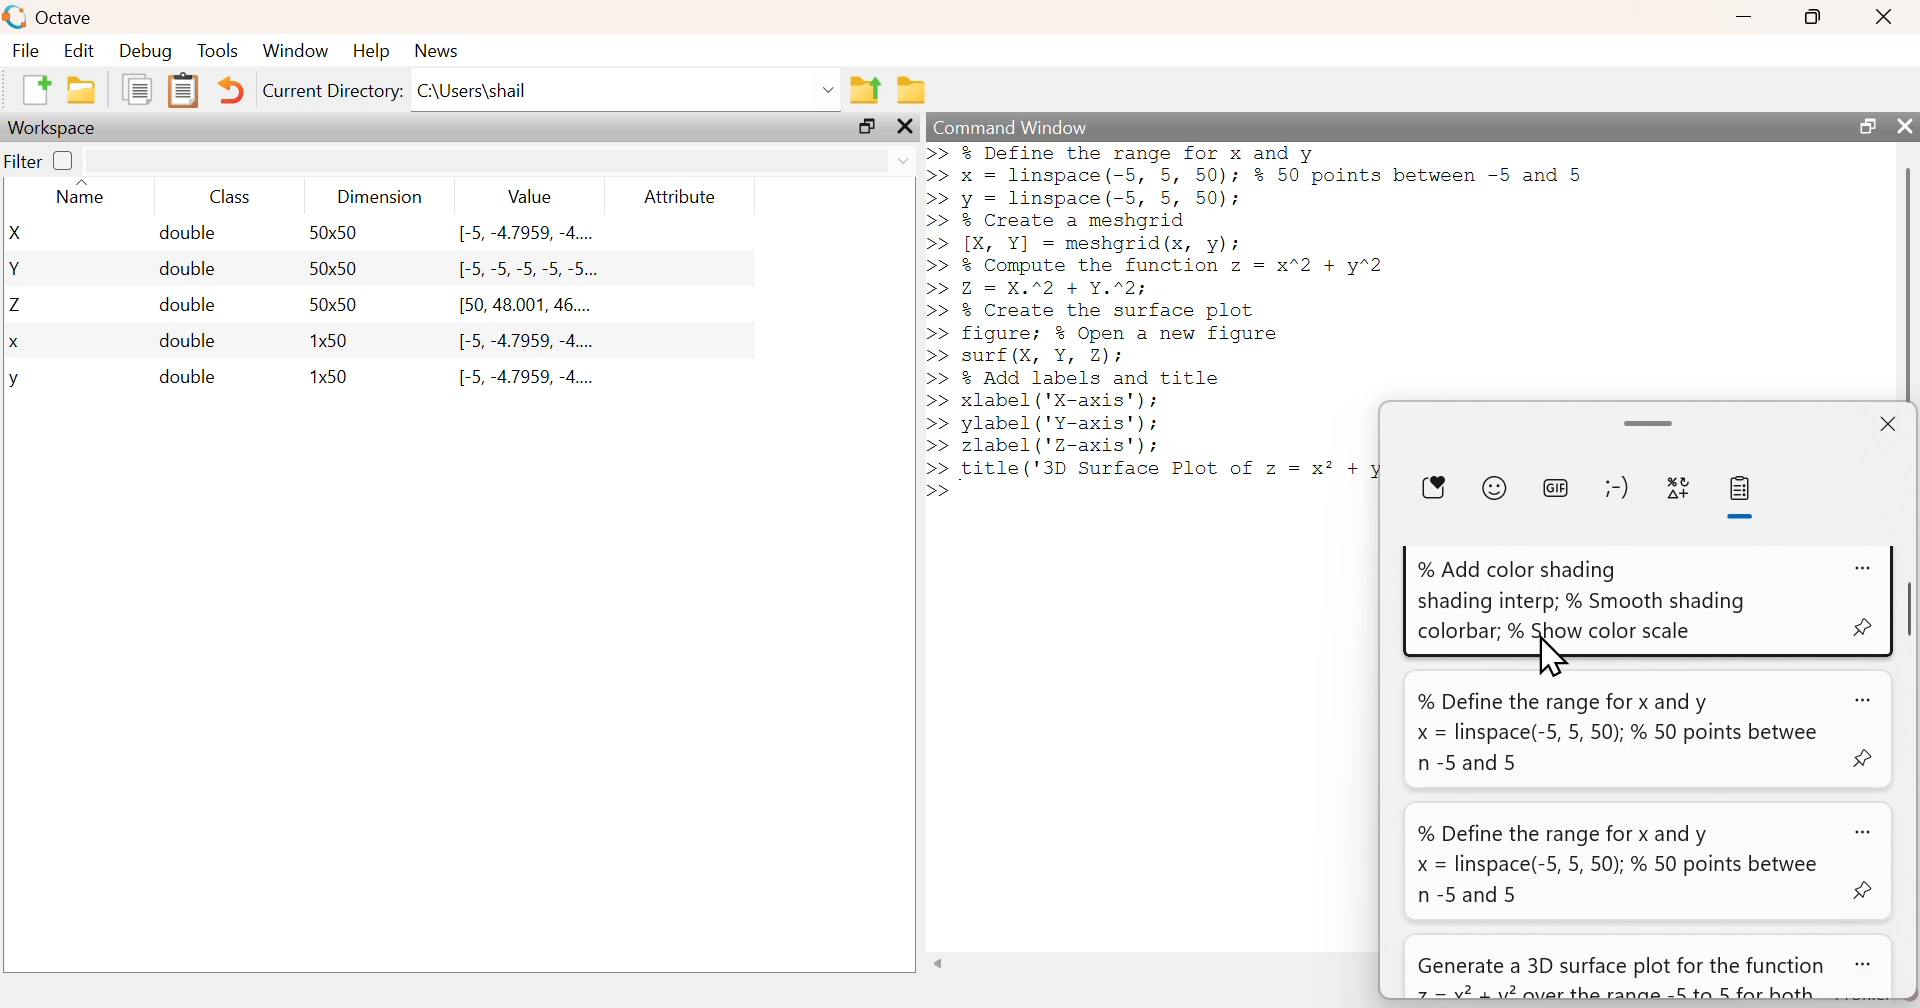 This screenshot has width=1920, height=1008. Describe the element at coordinates (1908, 610) in the screenshot. I see `scroll bar` at that location.